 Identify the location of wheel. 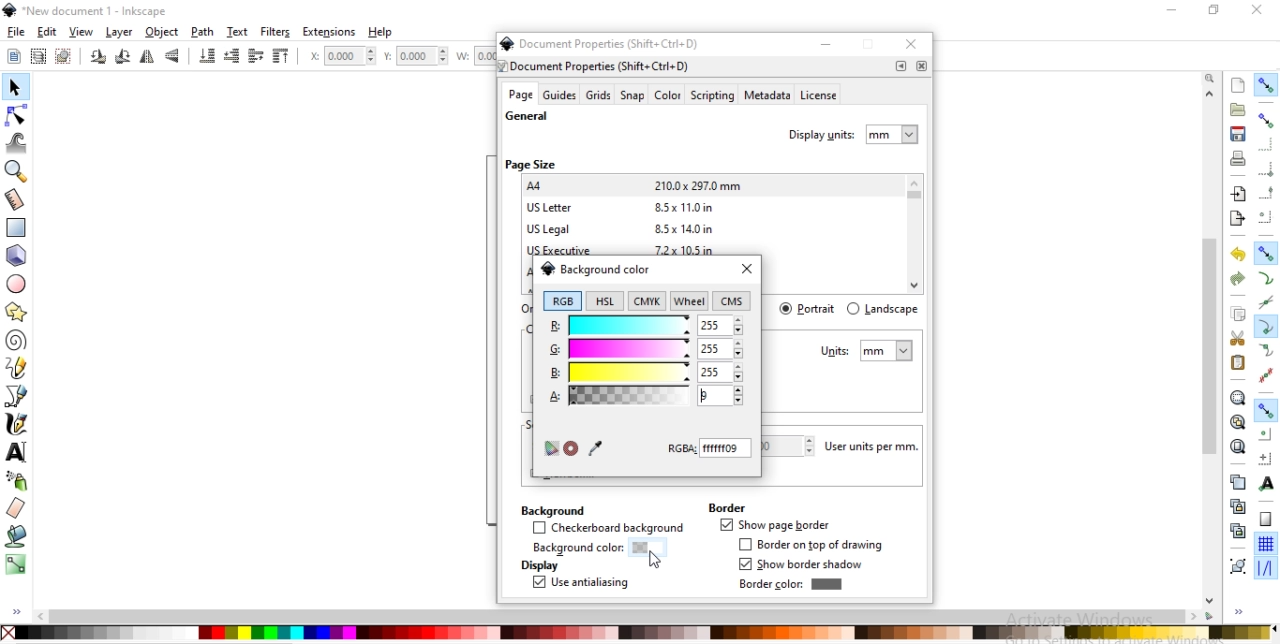
(689, 301).